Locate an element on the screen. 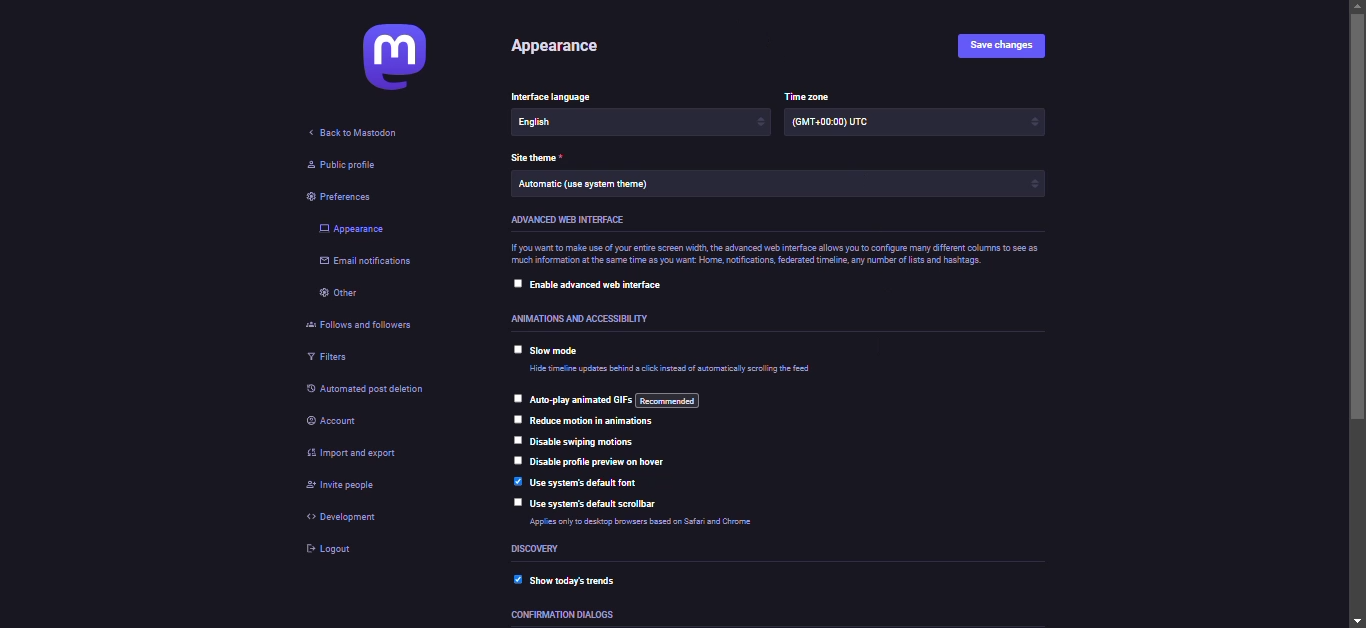  filters is located at coordinates (329, 358).